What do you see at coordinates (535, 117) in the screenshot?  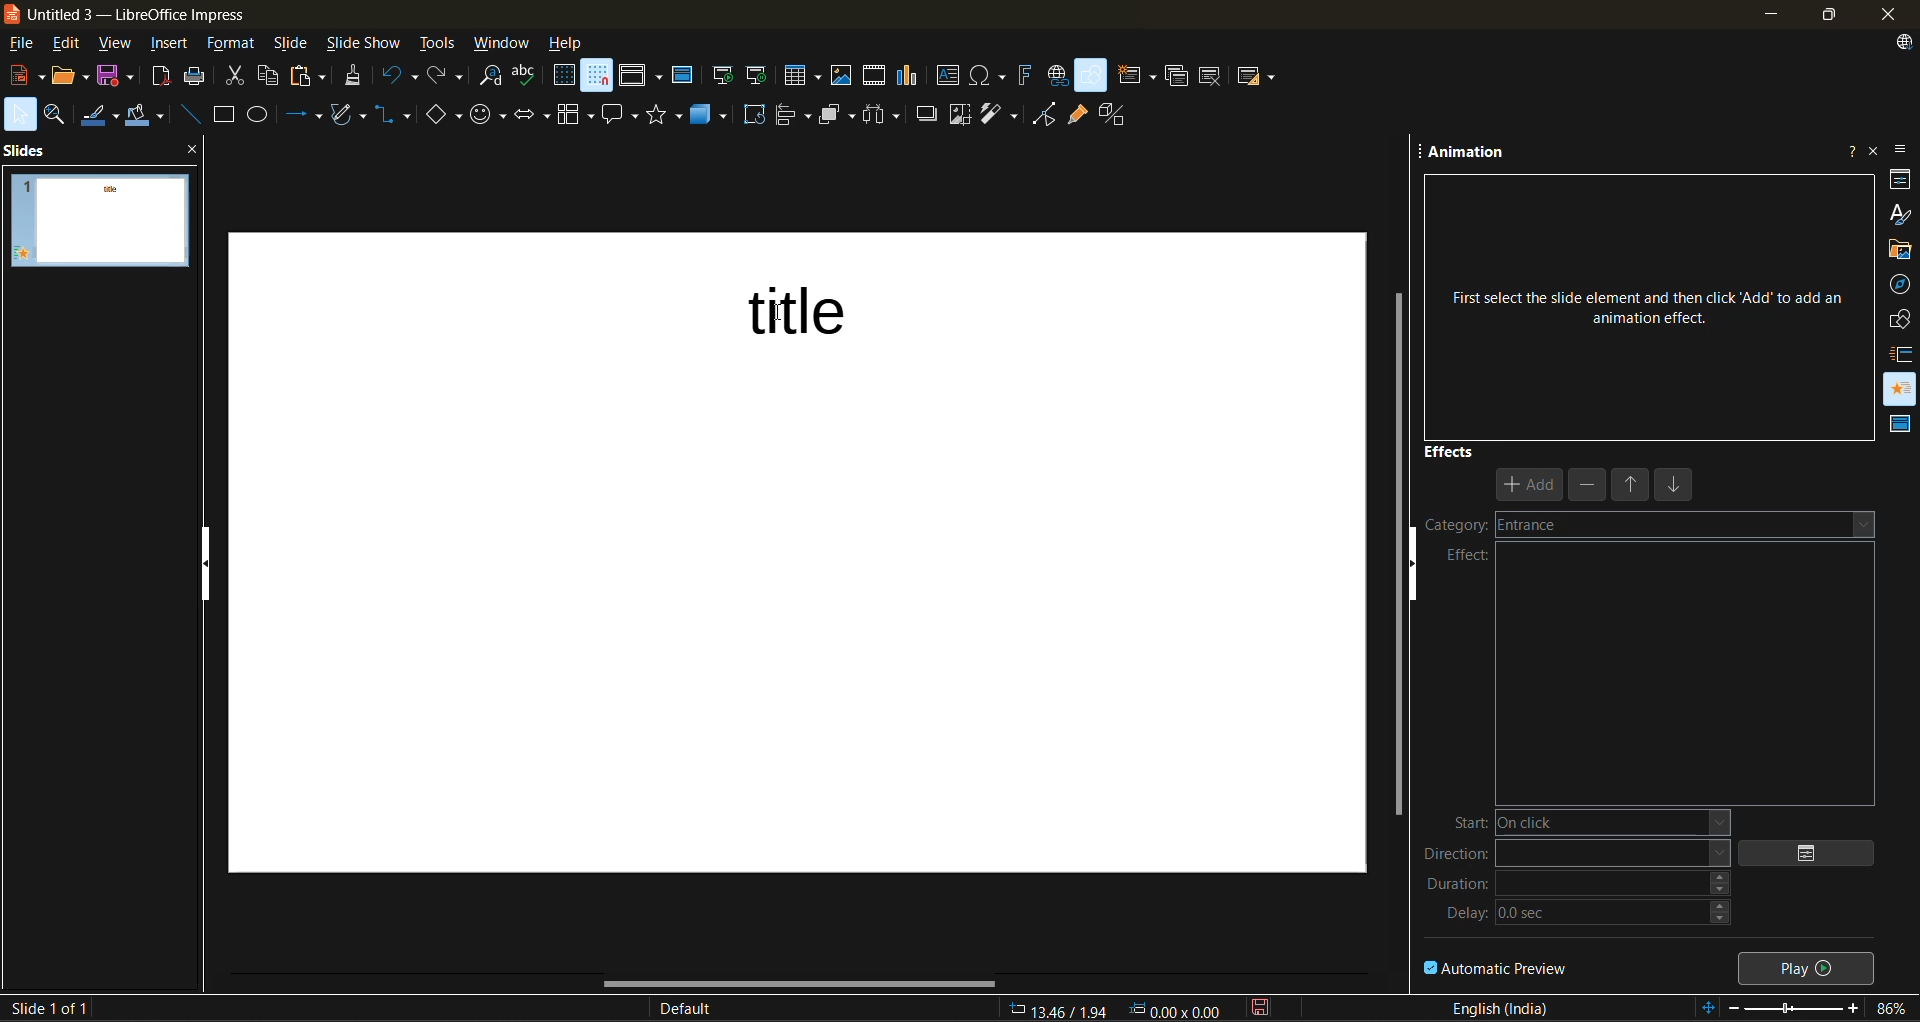 I see `block arrows` at bounding box center [535, 117].